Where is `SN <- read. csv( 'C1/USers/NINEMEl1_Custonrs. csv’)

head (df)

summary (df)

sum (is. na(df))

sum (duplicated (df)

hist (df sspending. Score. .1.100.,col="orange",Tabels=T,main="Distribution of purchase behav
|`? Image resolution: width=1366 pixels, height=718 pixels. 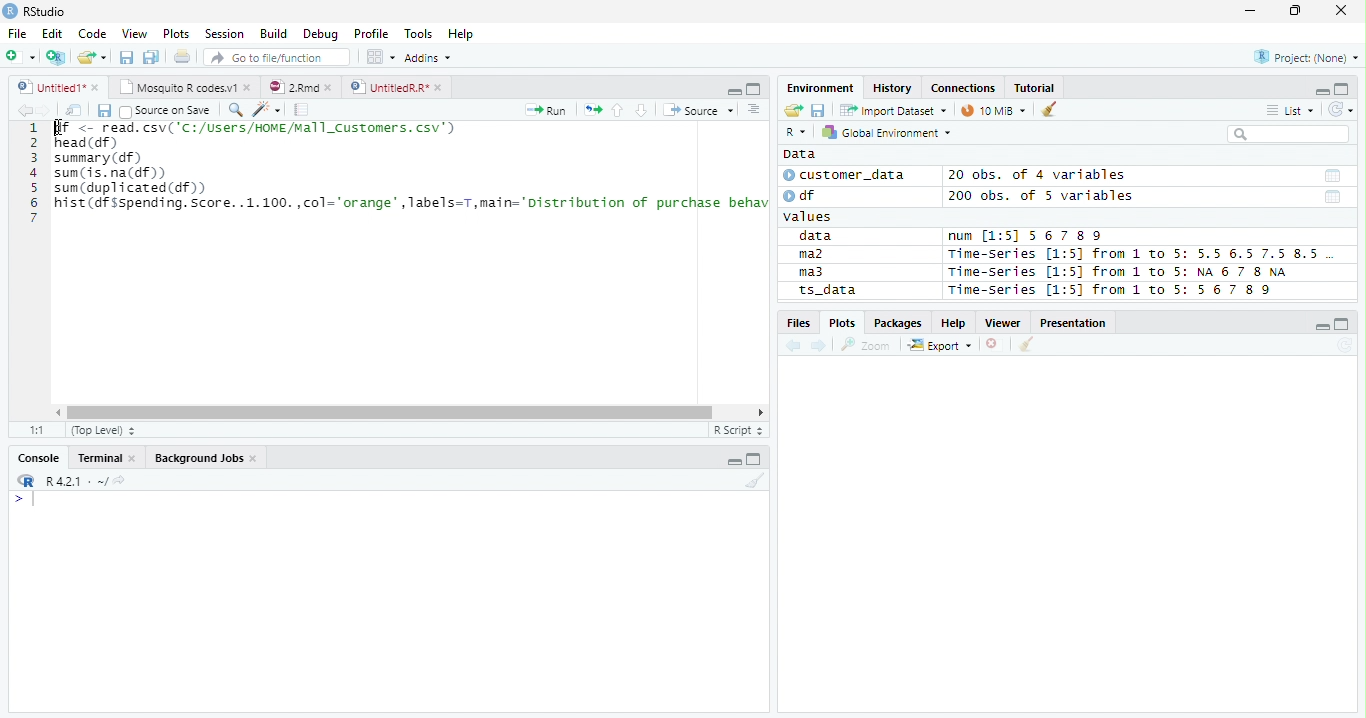
SN <- read. csv( 'C1/USers/NINEMEl1_Custonrs. csv’)

head (df)

summary (df)

sum (is. na(df))

sum (duplicated (df)

hist (df sspending. Score. .1.100.,col="orange",Tabels=T,main="Distribution of purchase behav
| is located at coordinates (412, 178).